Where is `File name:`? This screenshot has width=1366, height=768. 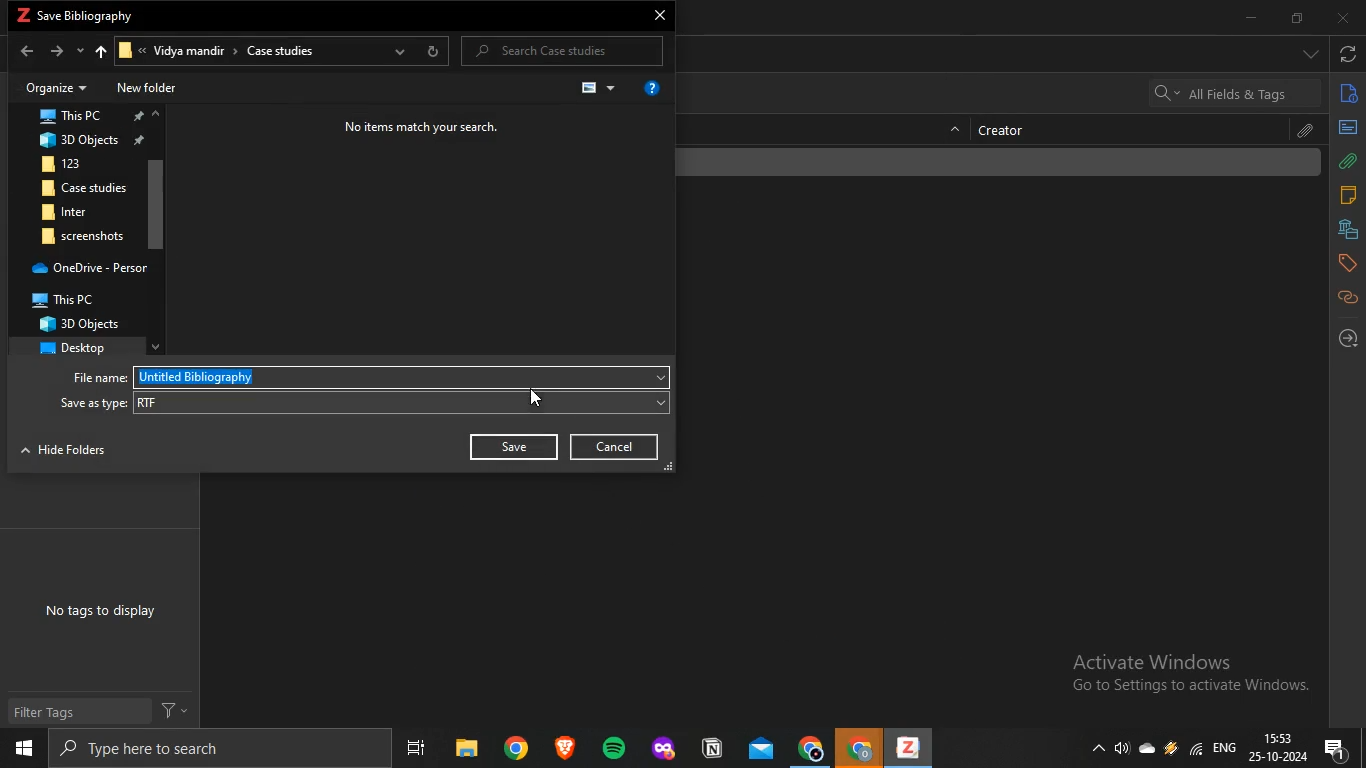
File name: is located at coordinates (103, 381).